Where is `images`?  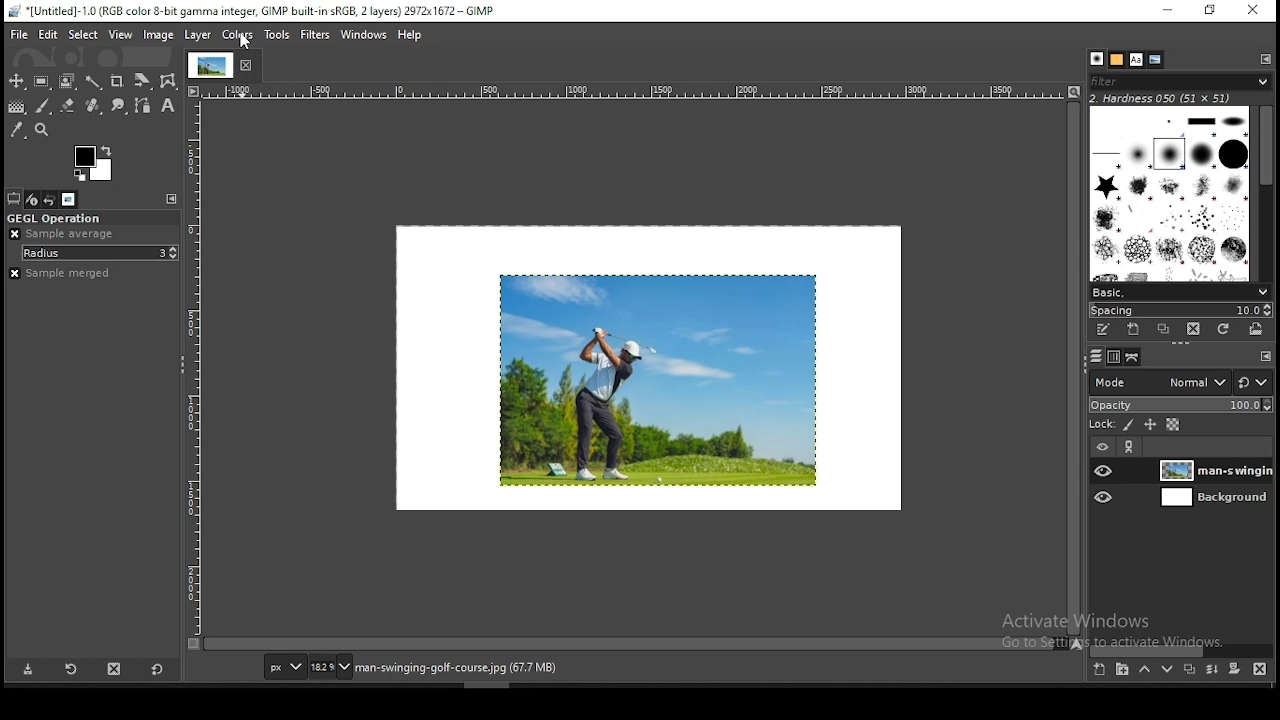
images is located at coordinates (68, 200).